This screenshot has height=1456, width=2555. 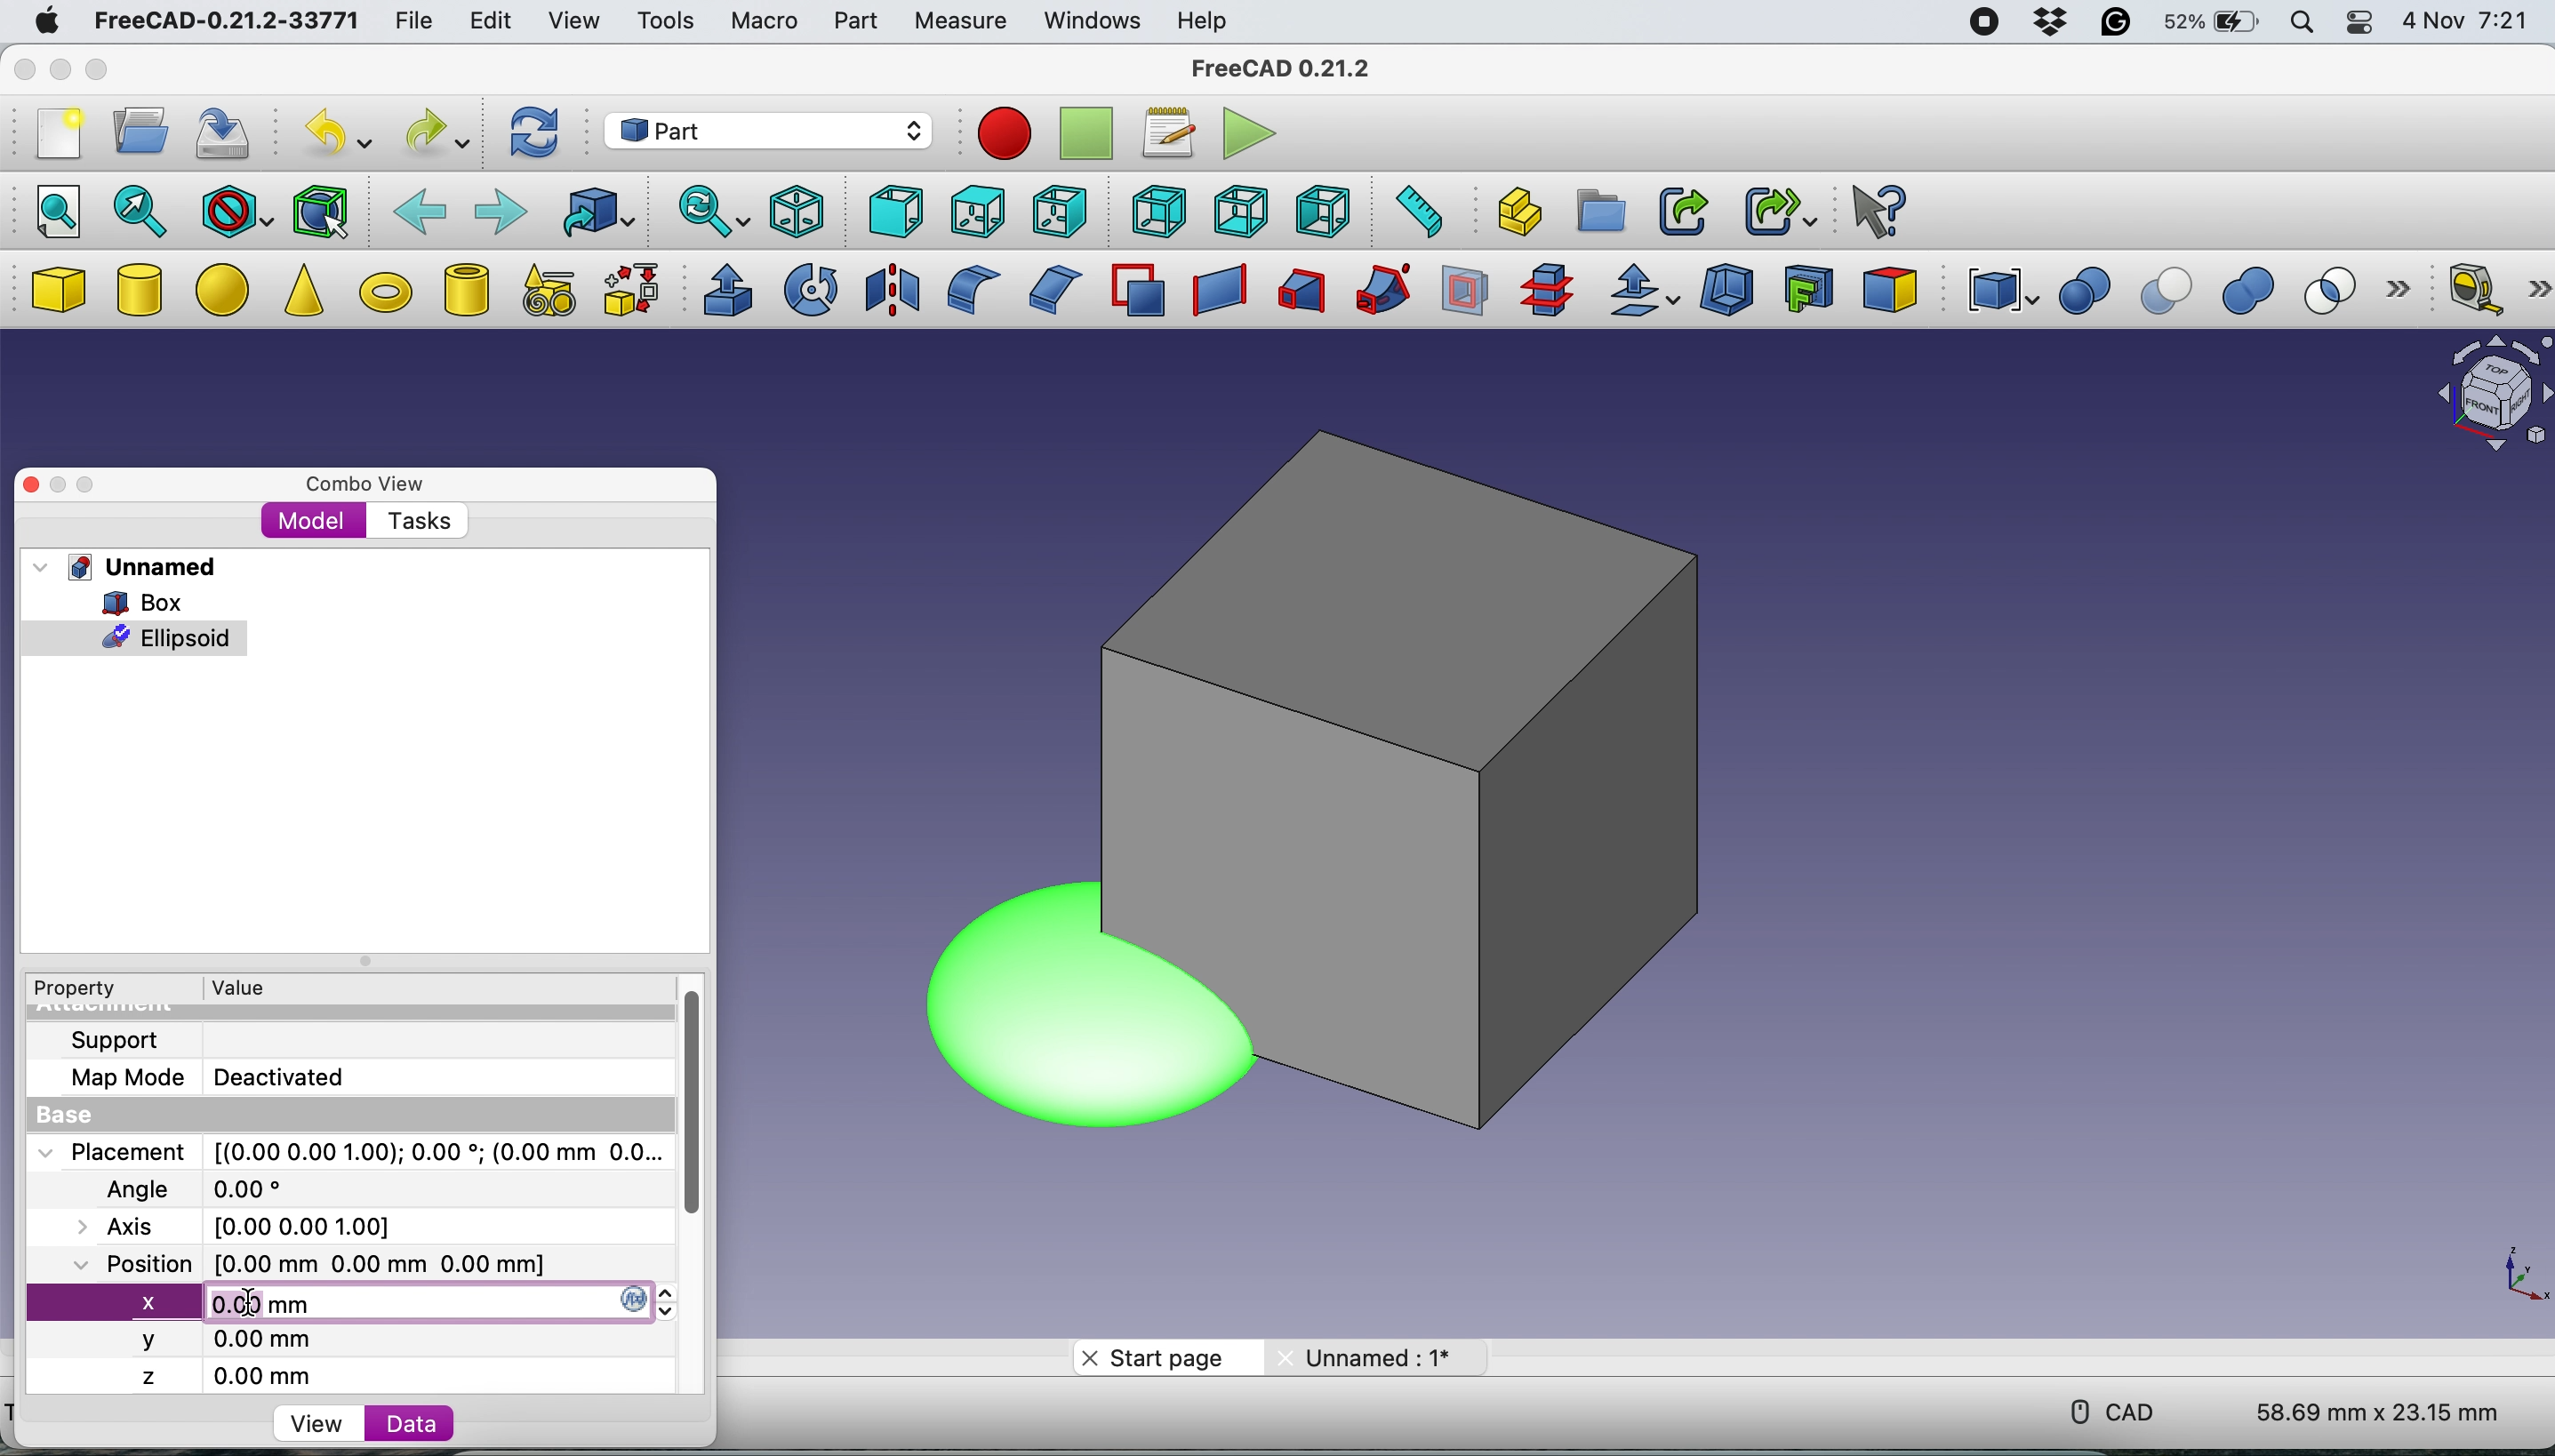 I want to click on box, so click(x=137, y=601).